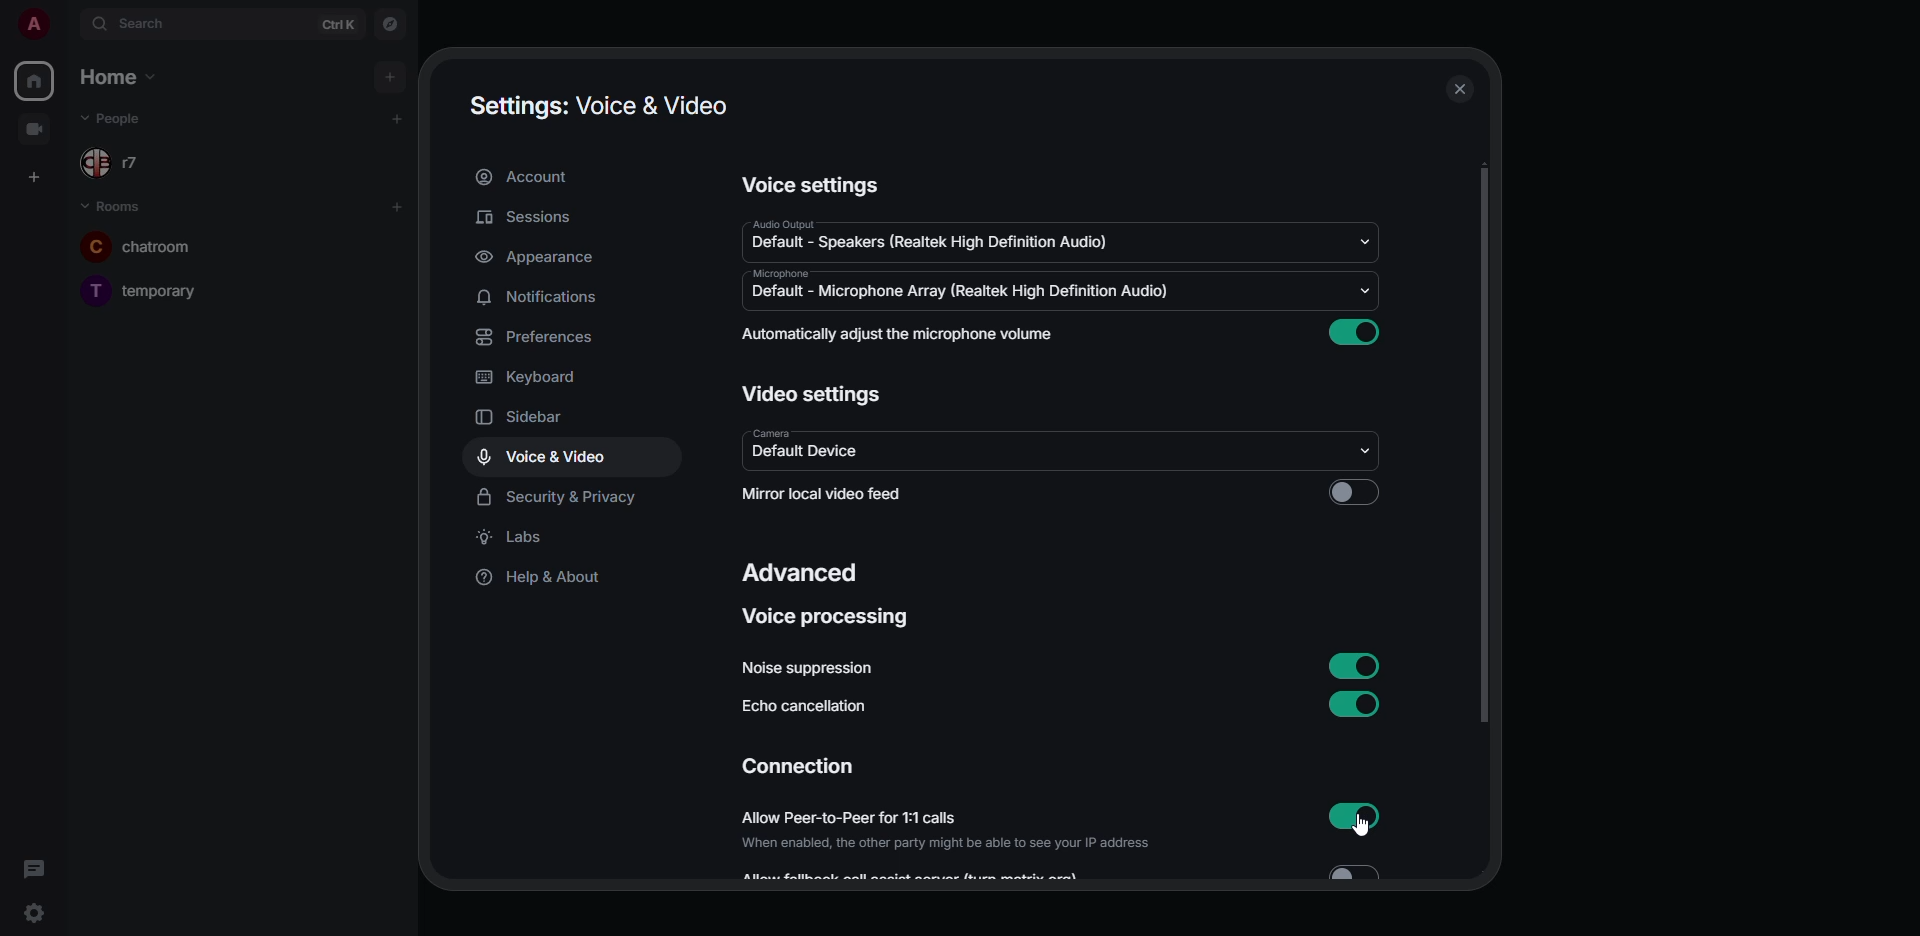 The height and width of the screenshot is (936, 1920). What do you see at coordinates (808, 669) in the screenshot?
I see `noise suppression` at bounding box center [808, 669].